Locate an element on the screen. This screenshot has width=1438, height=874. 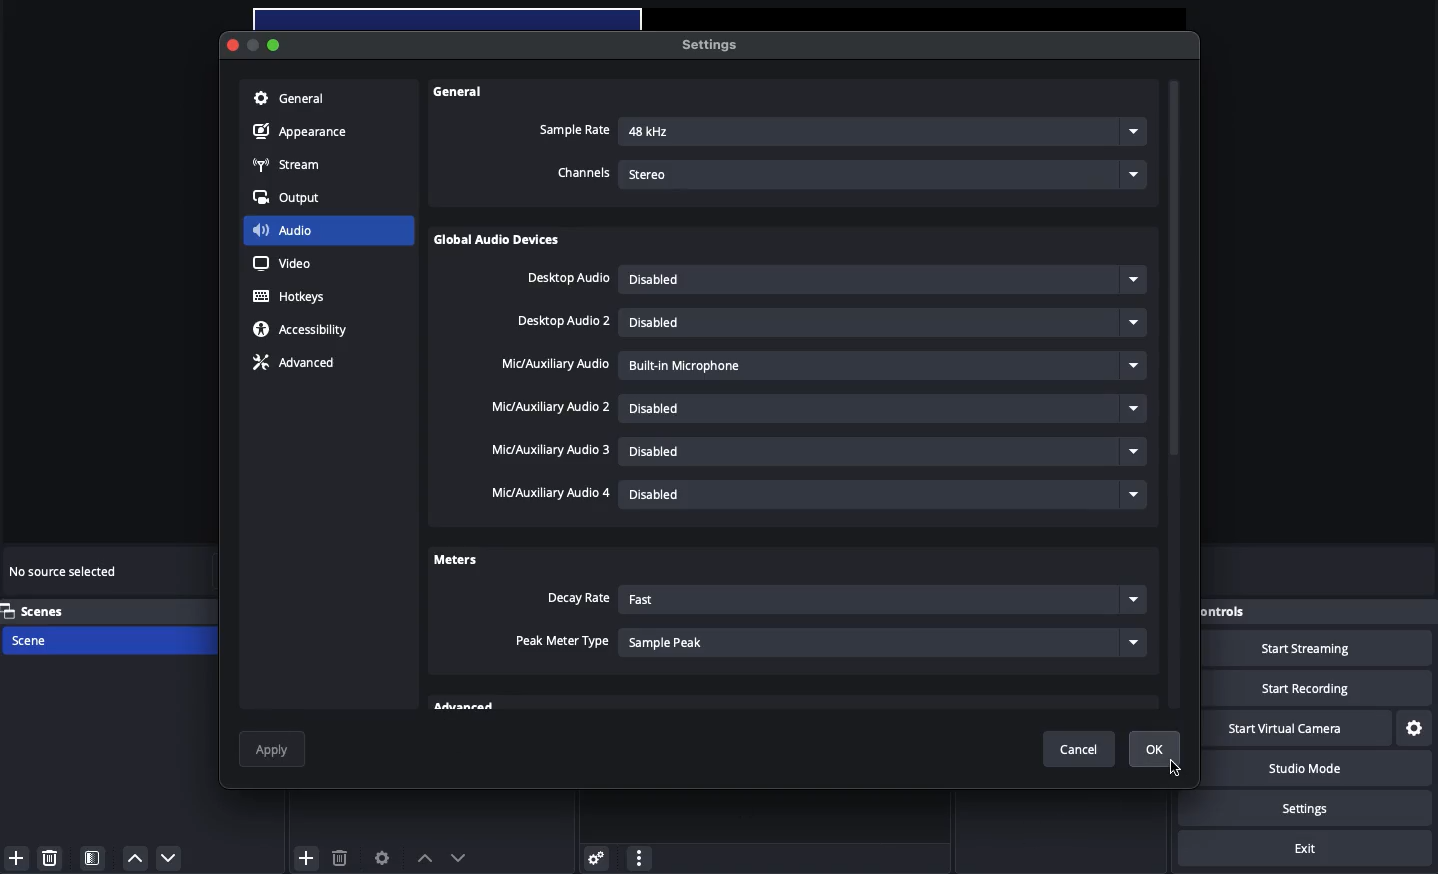
Button is located at coordinates (257, 47).